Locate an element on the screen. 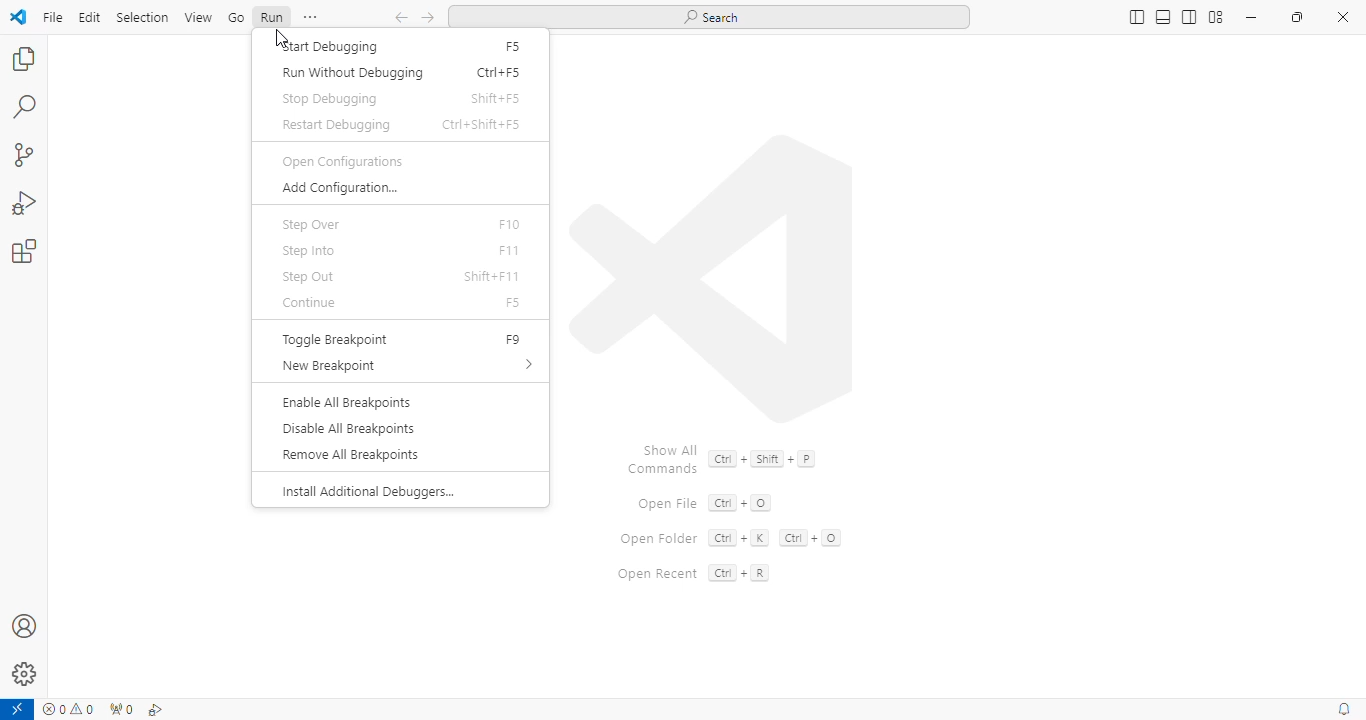 This screenshot has width=1366, height=720. ctrl+shift+P is located at coordinates (762, 458).